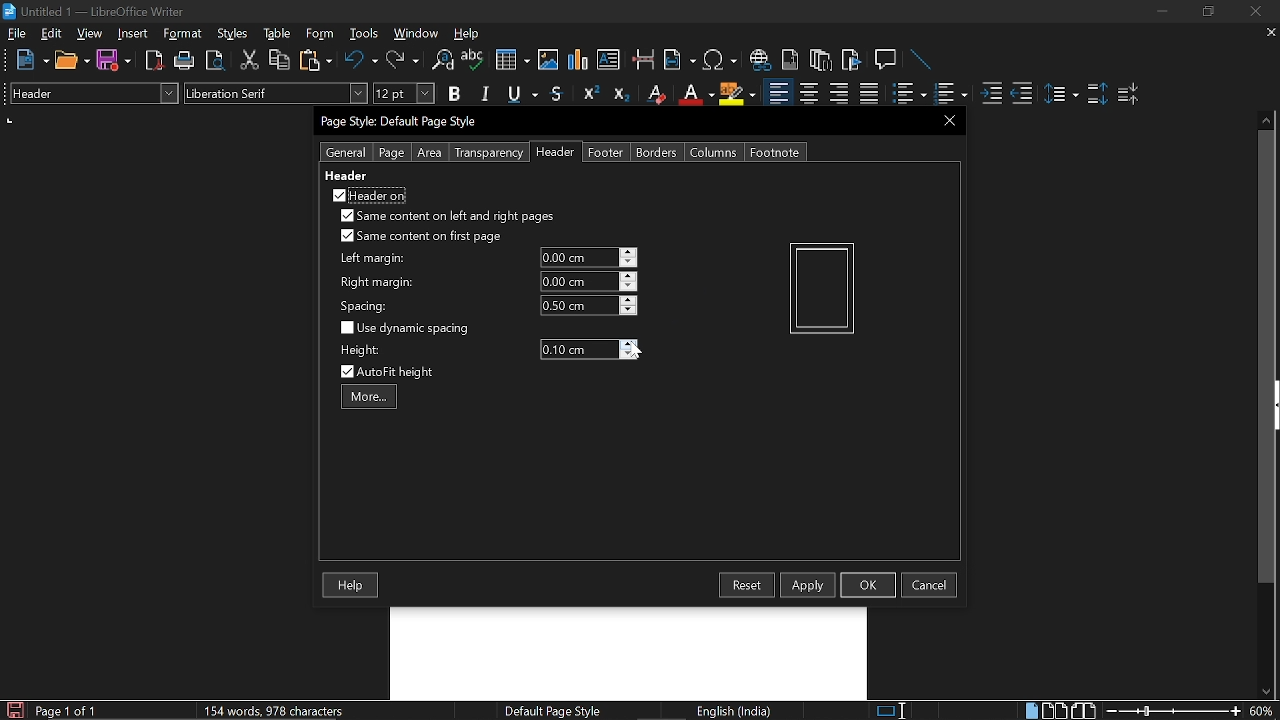 This screenshot has height=720, width=1280. I want to click on Insert bibliography, so click(852, 61).